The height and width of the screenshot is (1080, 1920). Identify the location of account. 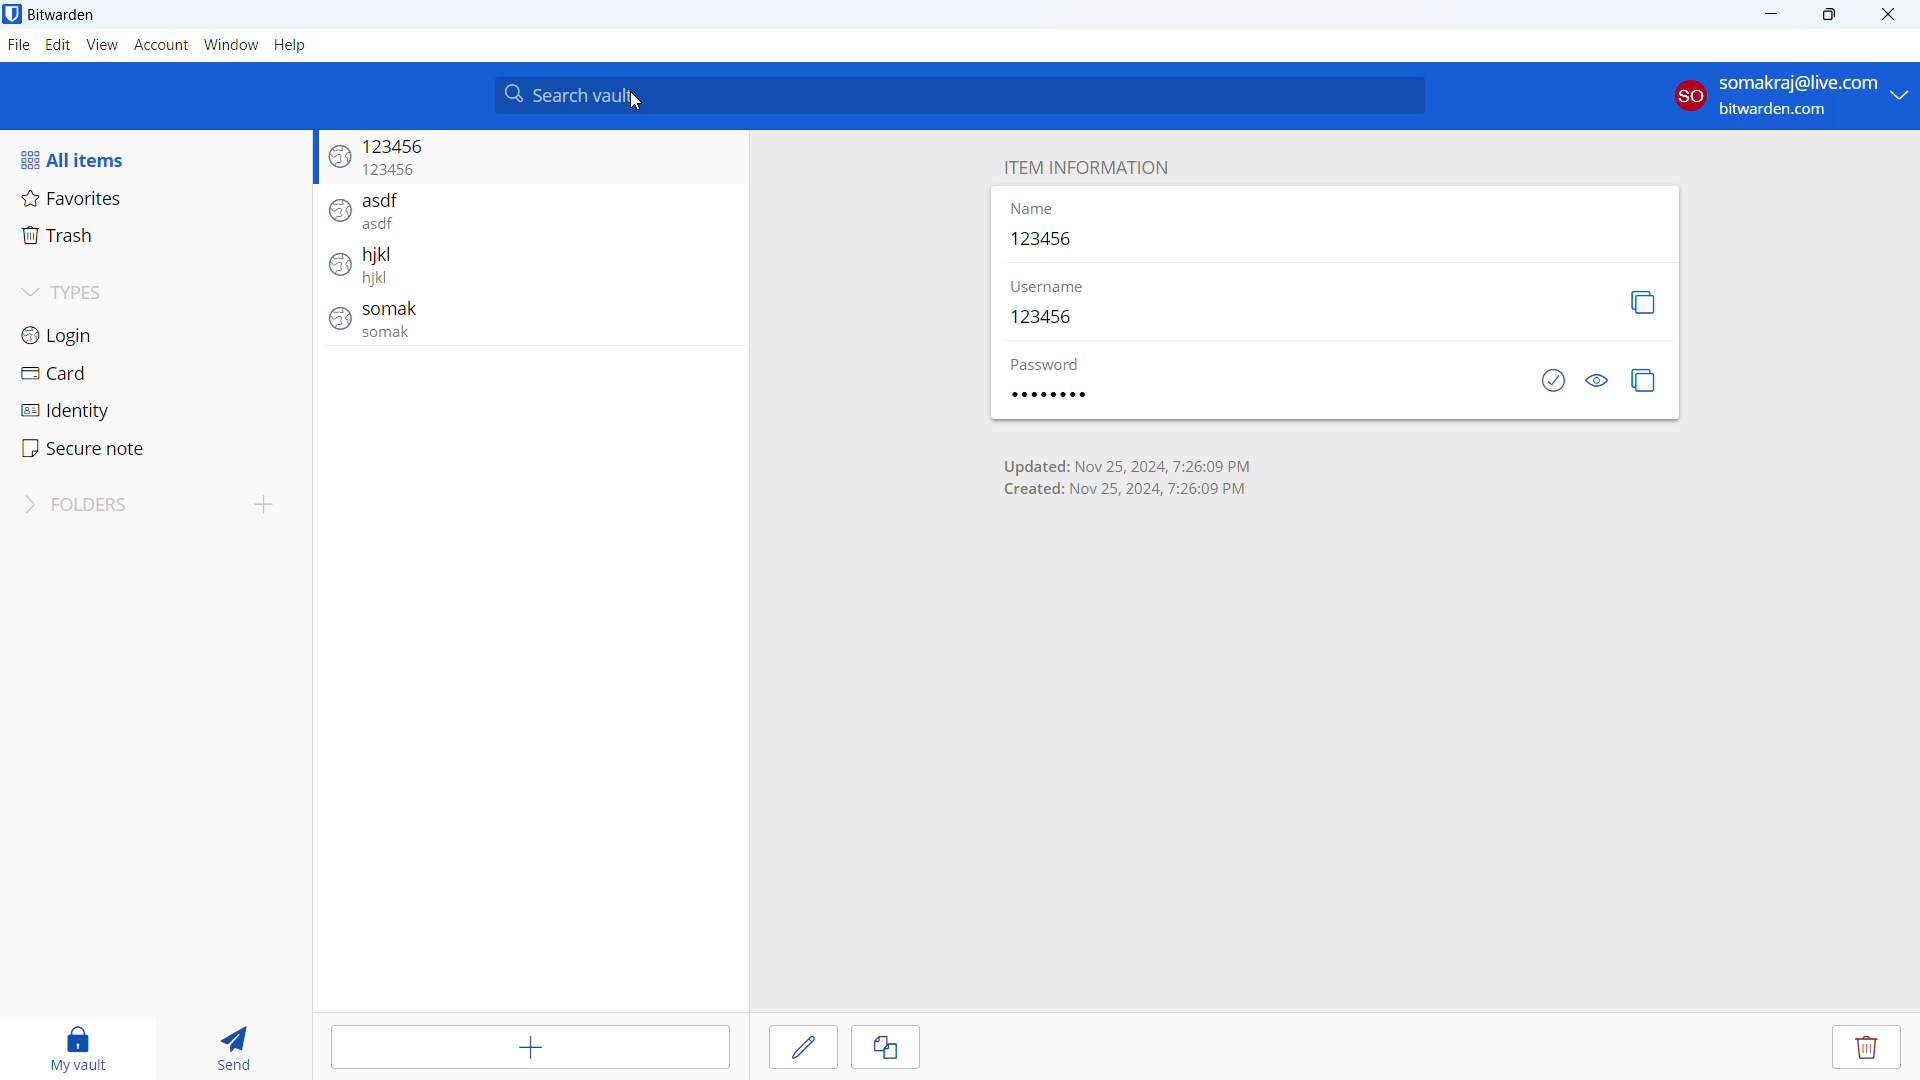
(163, 46).